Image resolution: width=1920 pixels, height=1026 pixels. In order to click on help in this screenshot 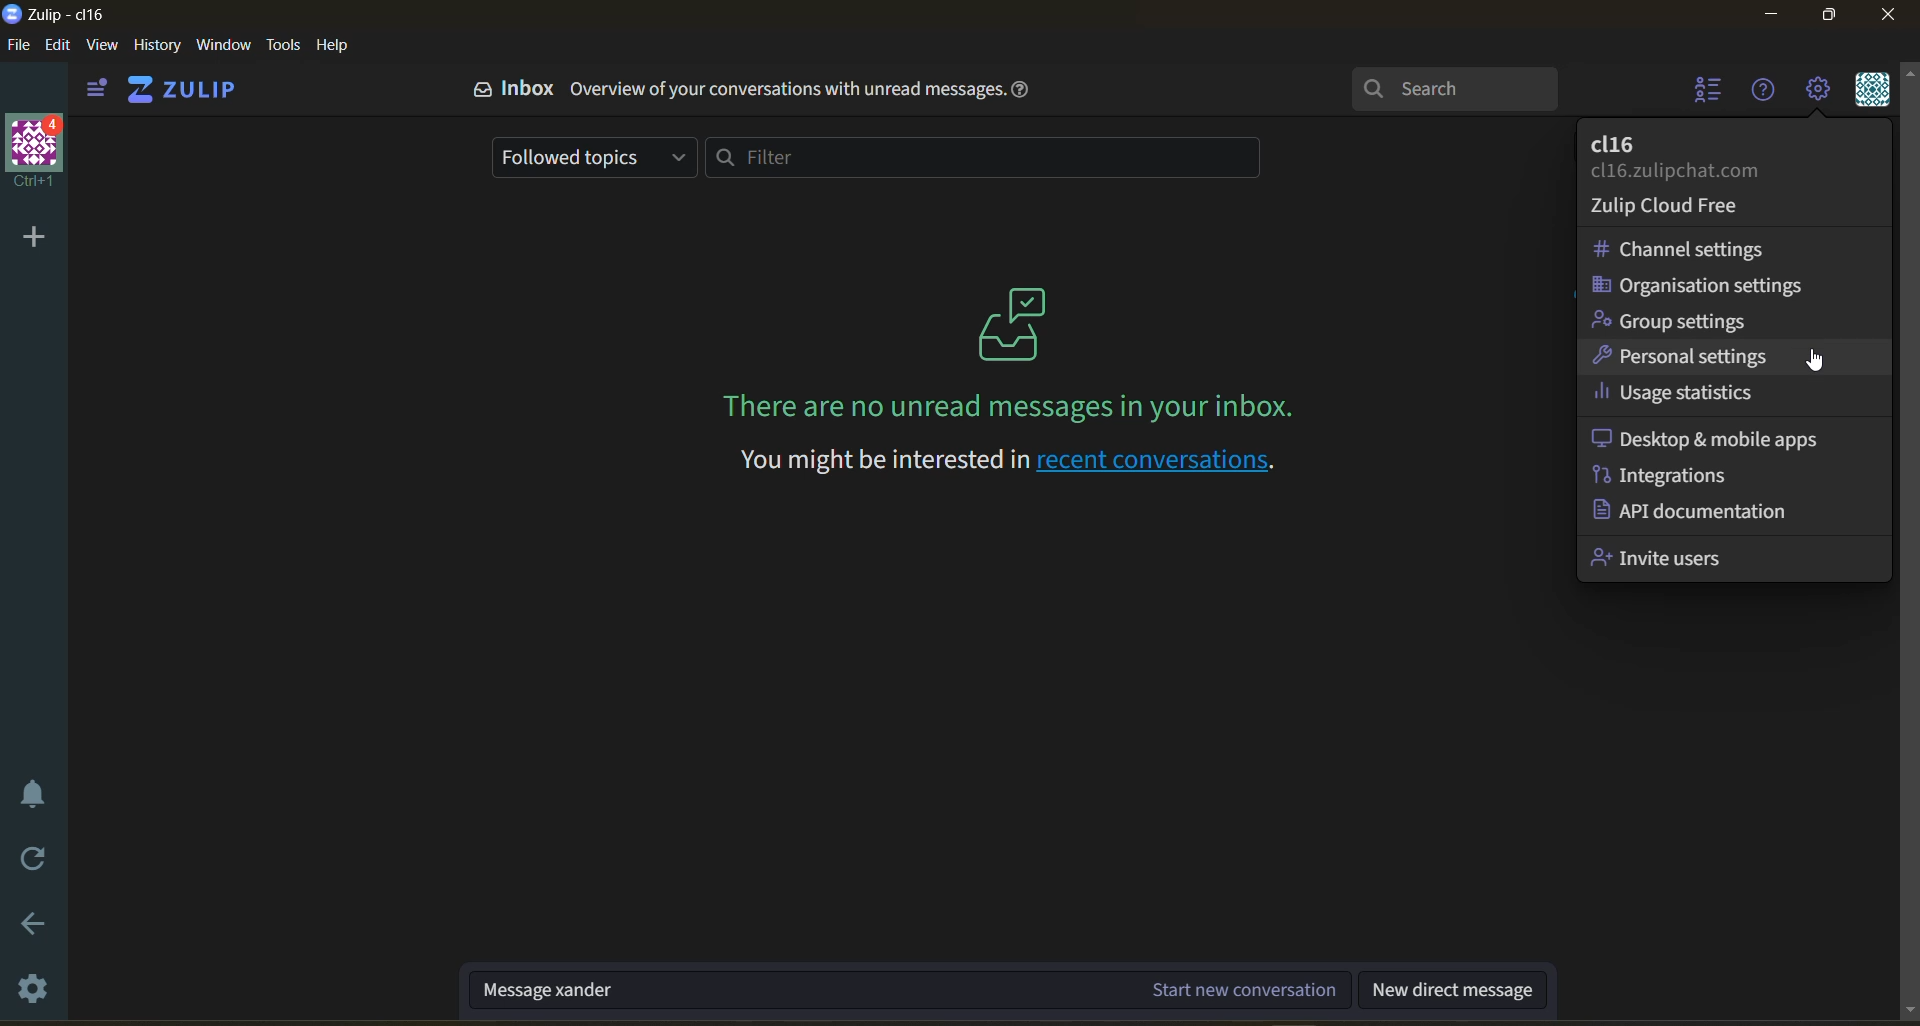, I will do `click(336, 48)`.